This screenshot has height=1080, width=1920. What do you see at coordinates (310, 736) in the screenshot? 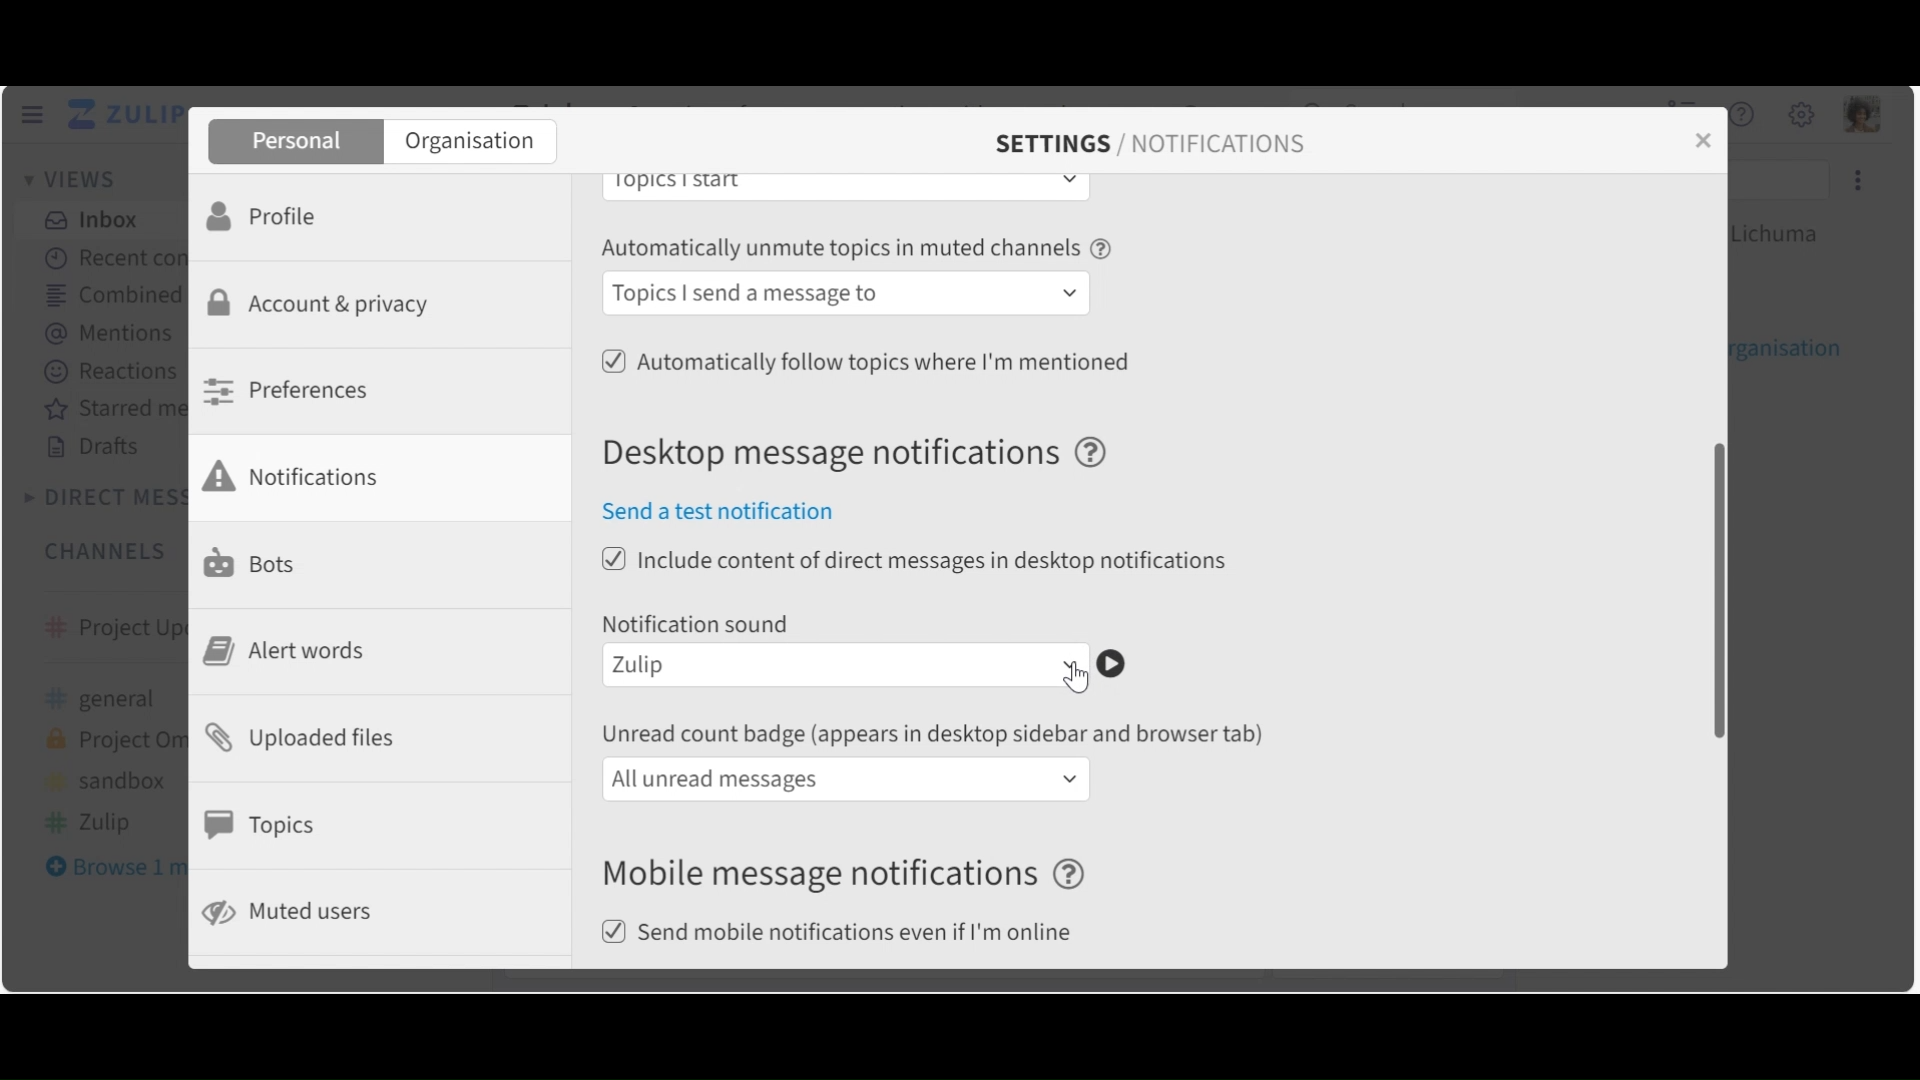
I see `Uploaded files` at bounding box center [310, 736].